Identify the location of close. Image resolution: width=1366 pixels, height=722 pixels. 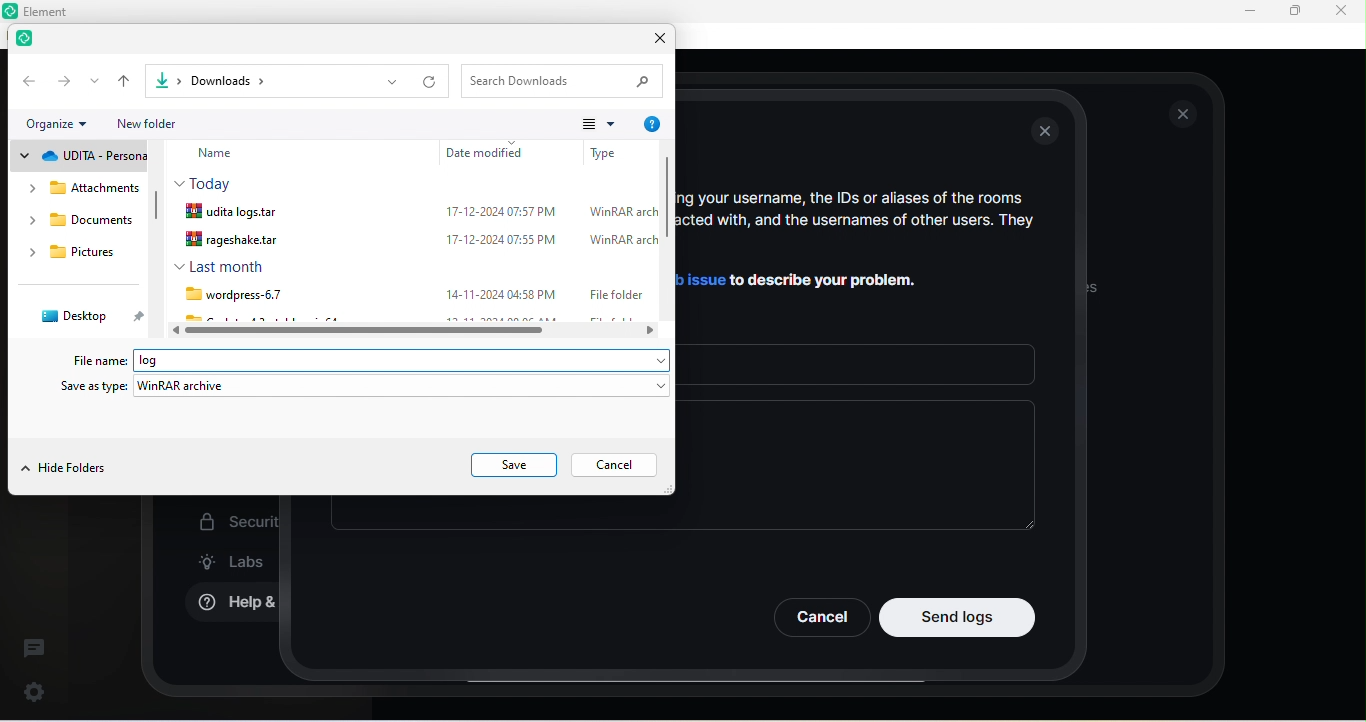
(1340, 10).